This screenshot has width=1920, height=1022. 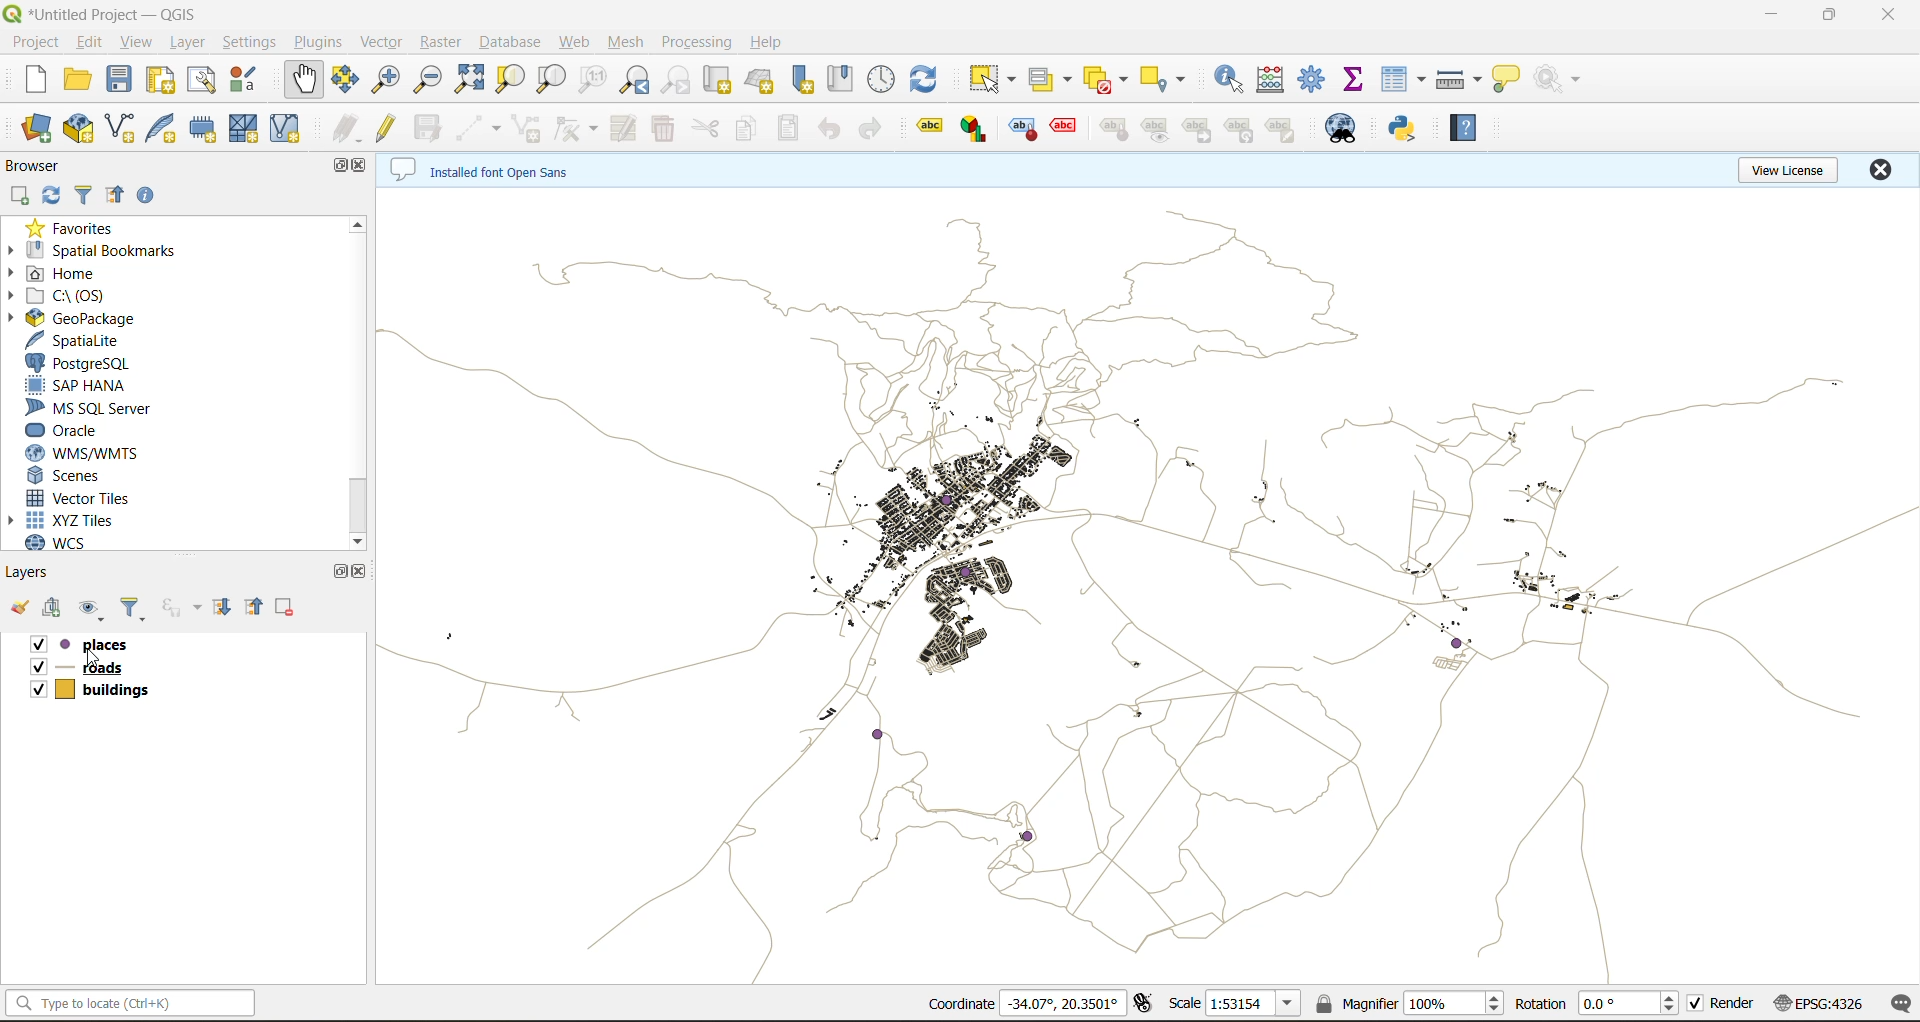 What do you see at coordinates (108, 498) in the screenshot?
I see `vector tiles` at bounding box center [108, 498].